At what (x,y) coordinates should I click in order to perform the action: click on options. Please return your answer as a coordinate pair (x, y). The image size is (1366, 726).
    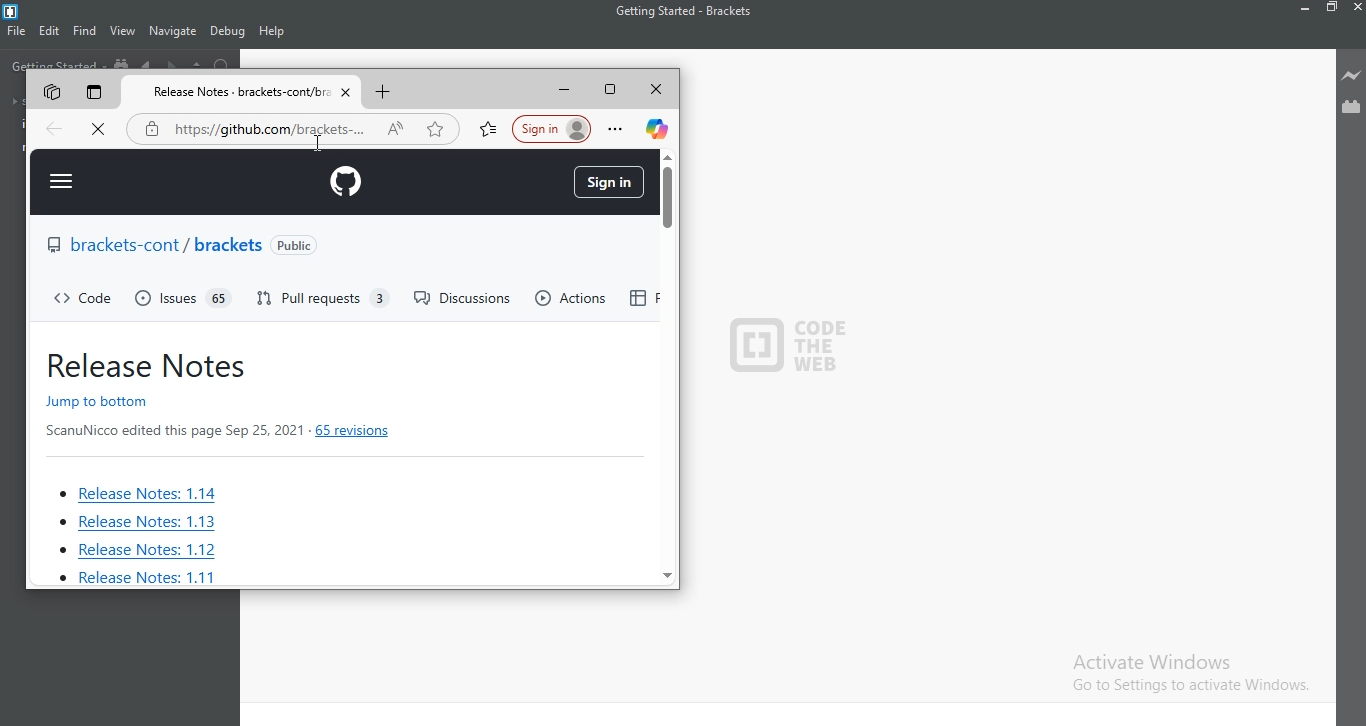
    Looking at the image, I should click on (619, 129).